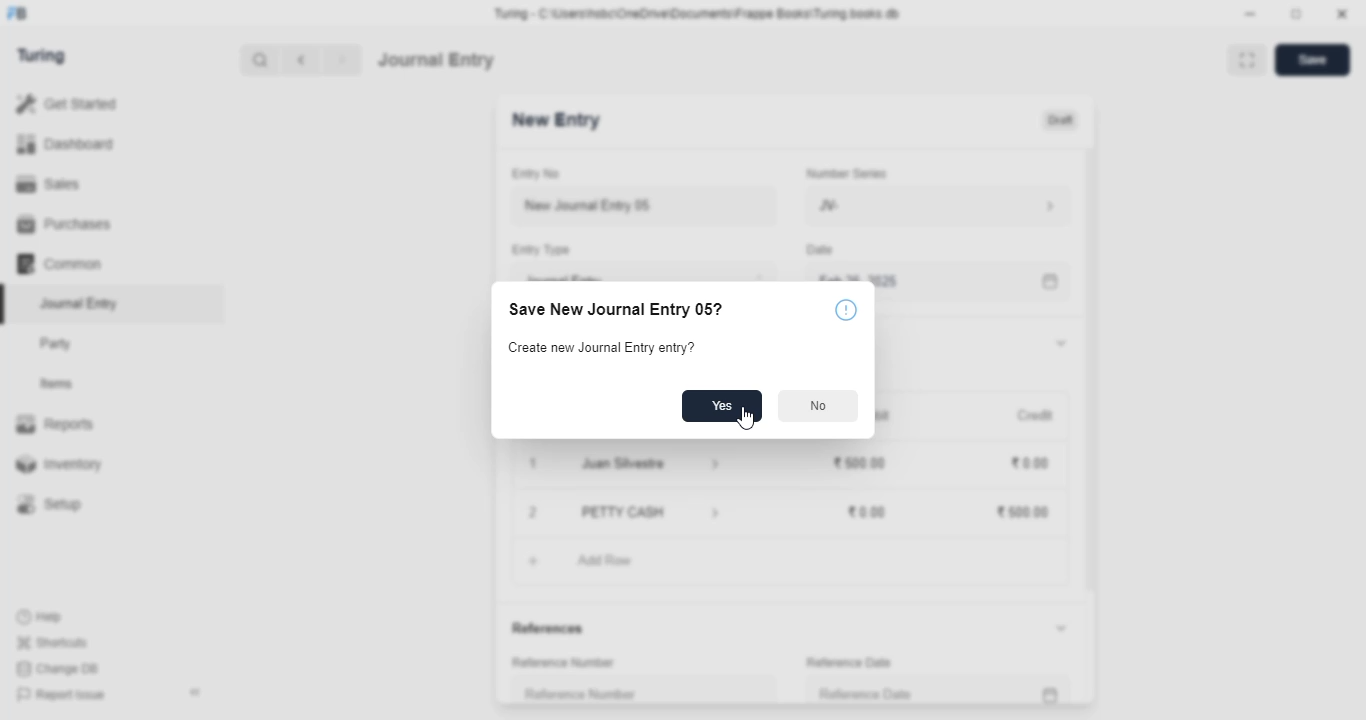 This screenshot has height=720, width=1366. I want to click on Turing - C:\Users\hsbc\OneDrive\Documents\Frappe Books\Turing books.db, so click(696, 14).